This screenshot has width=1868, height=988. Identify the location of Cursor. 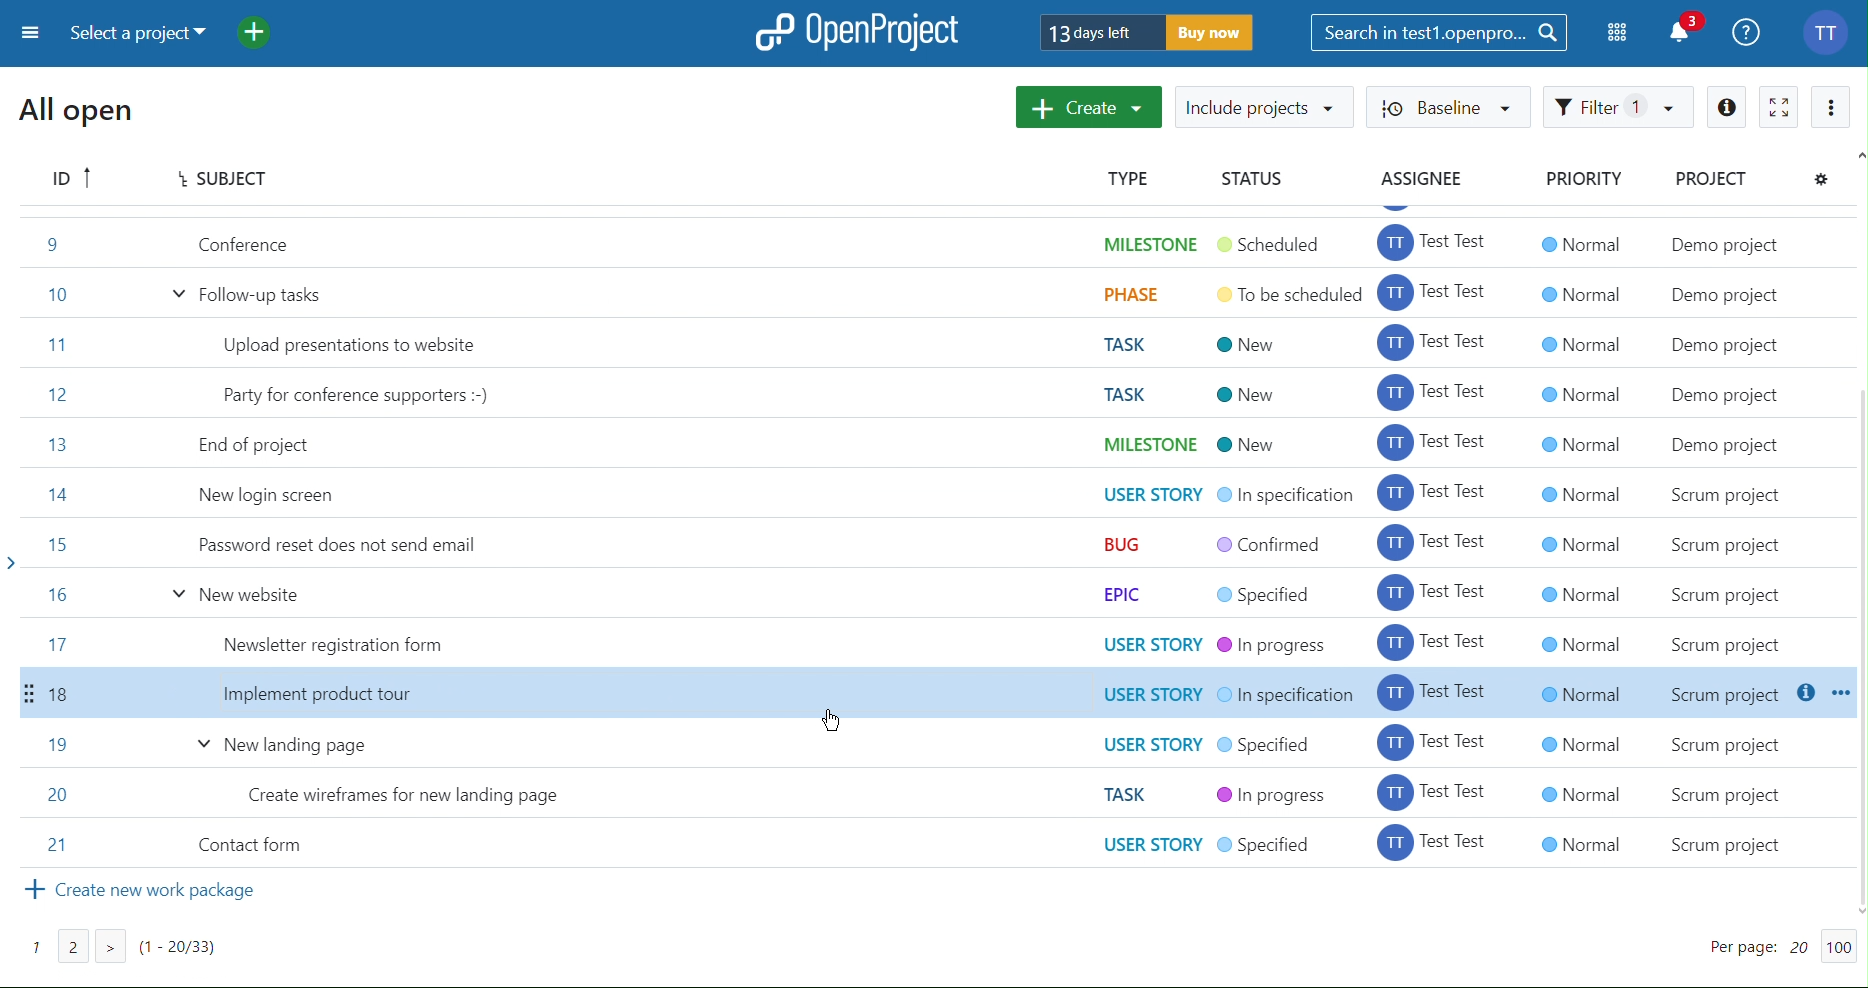
(830, 722).